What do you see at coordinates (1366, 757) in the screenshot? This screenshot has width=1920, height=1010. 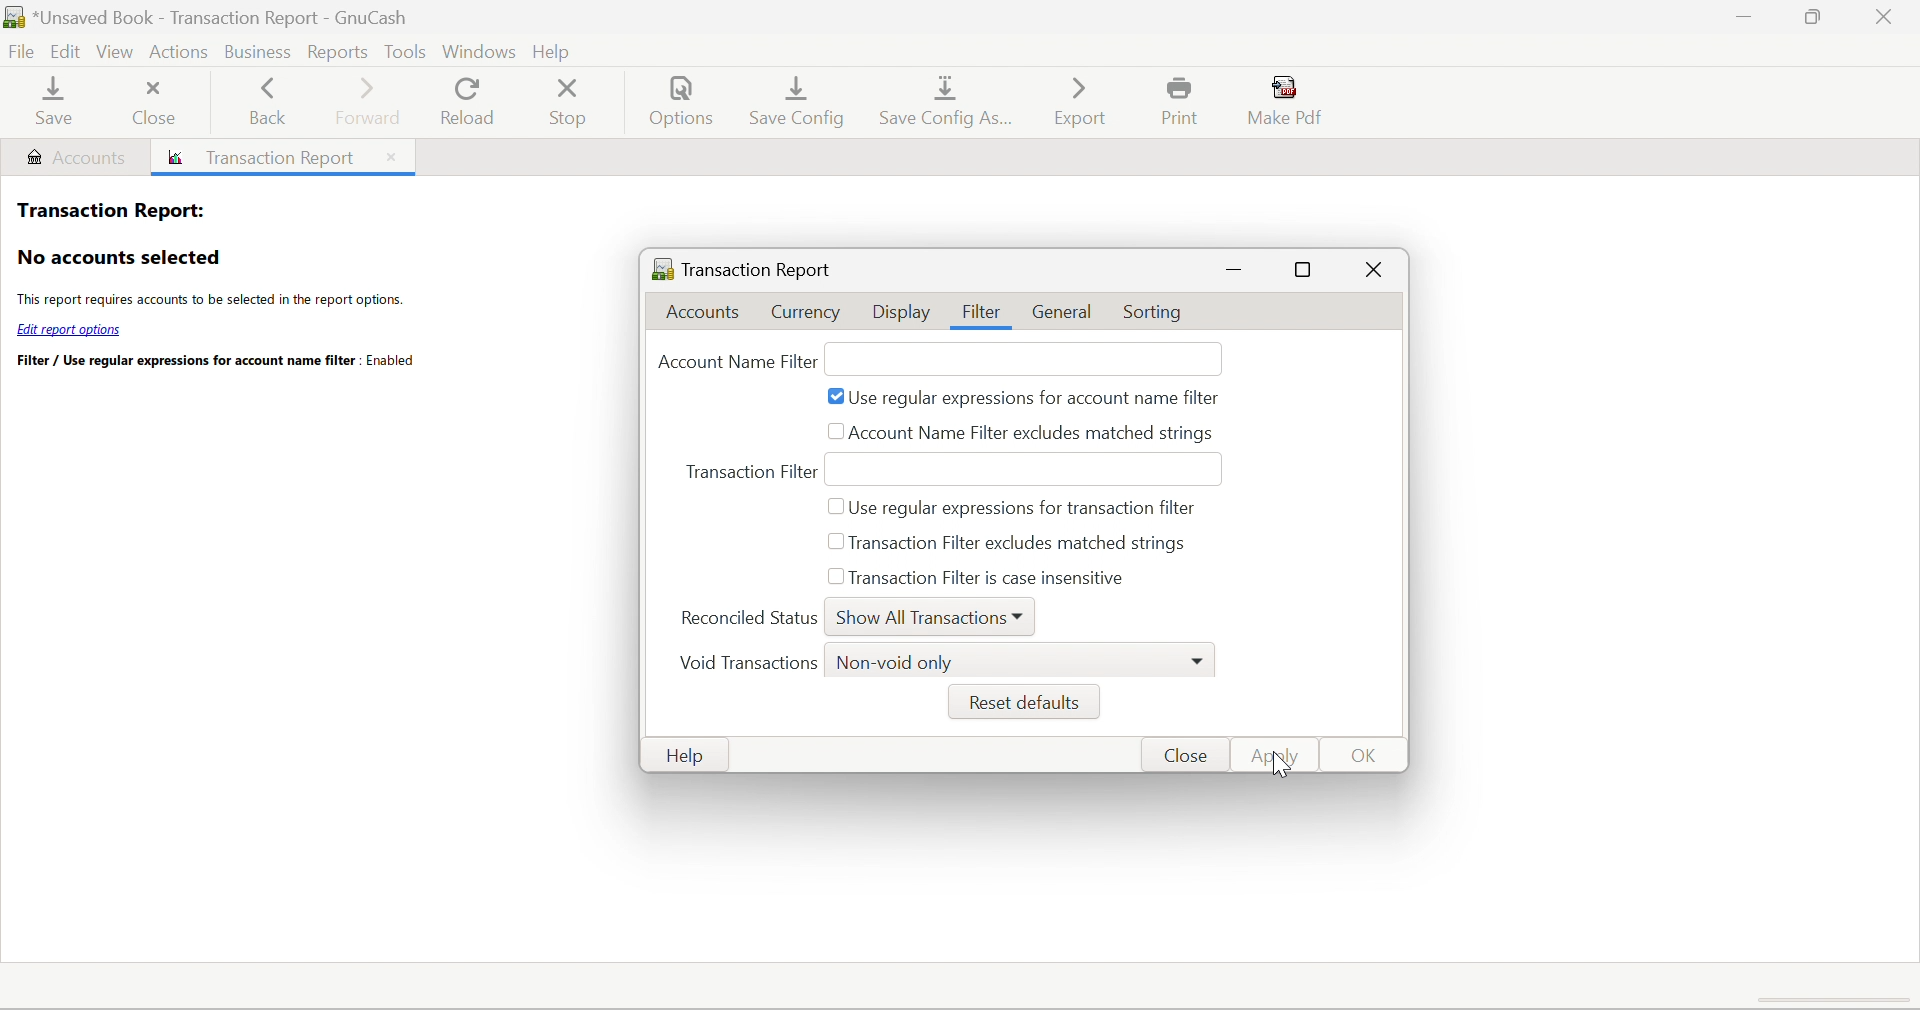 I see `OK` at bounding box center [1366, 757].